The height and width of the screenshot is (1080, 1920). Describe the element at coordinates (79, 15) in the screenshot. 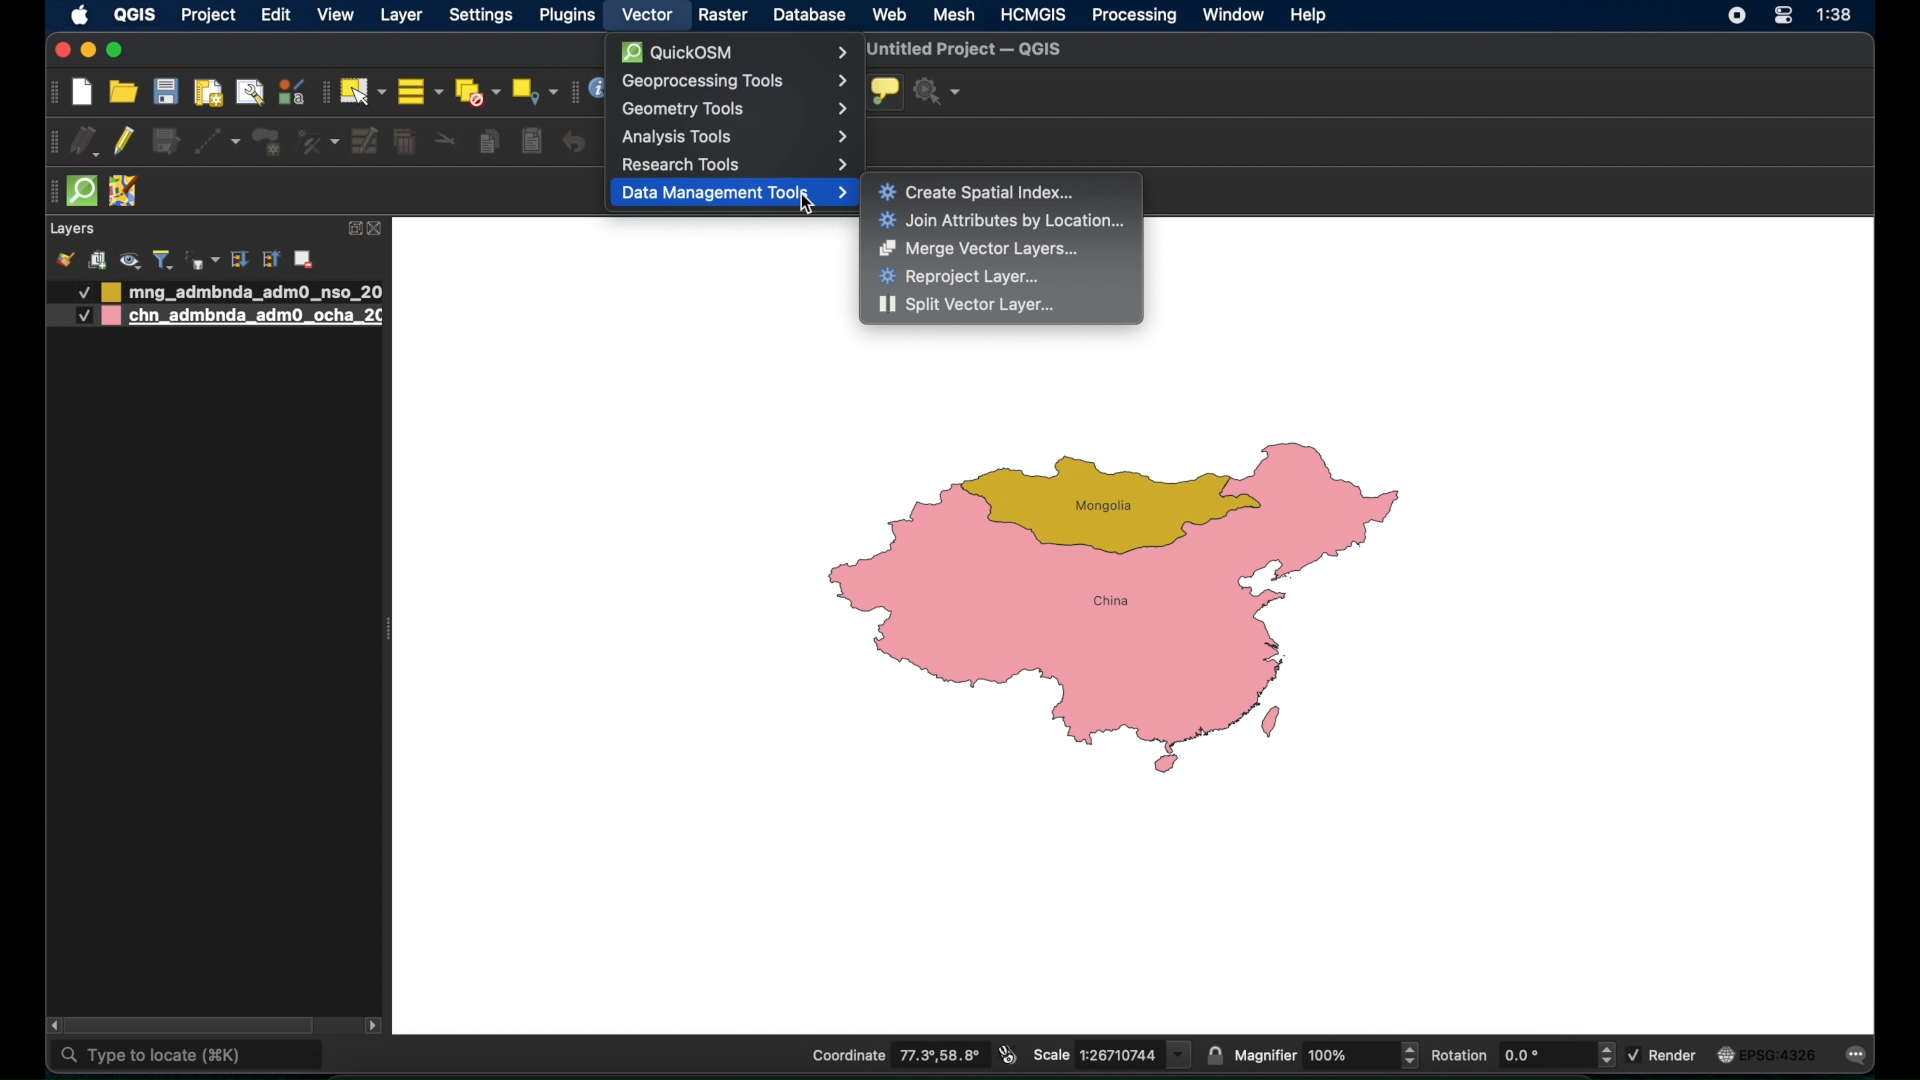

I see `apple icon` at that location.